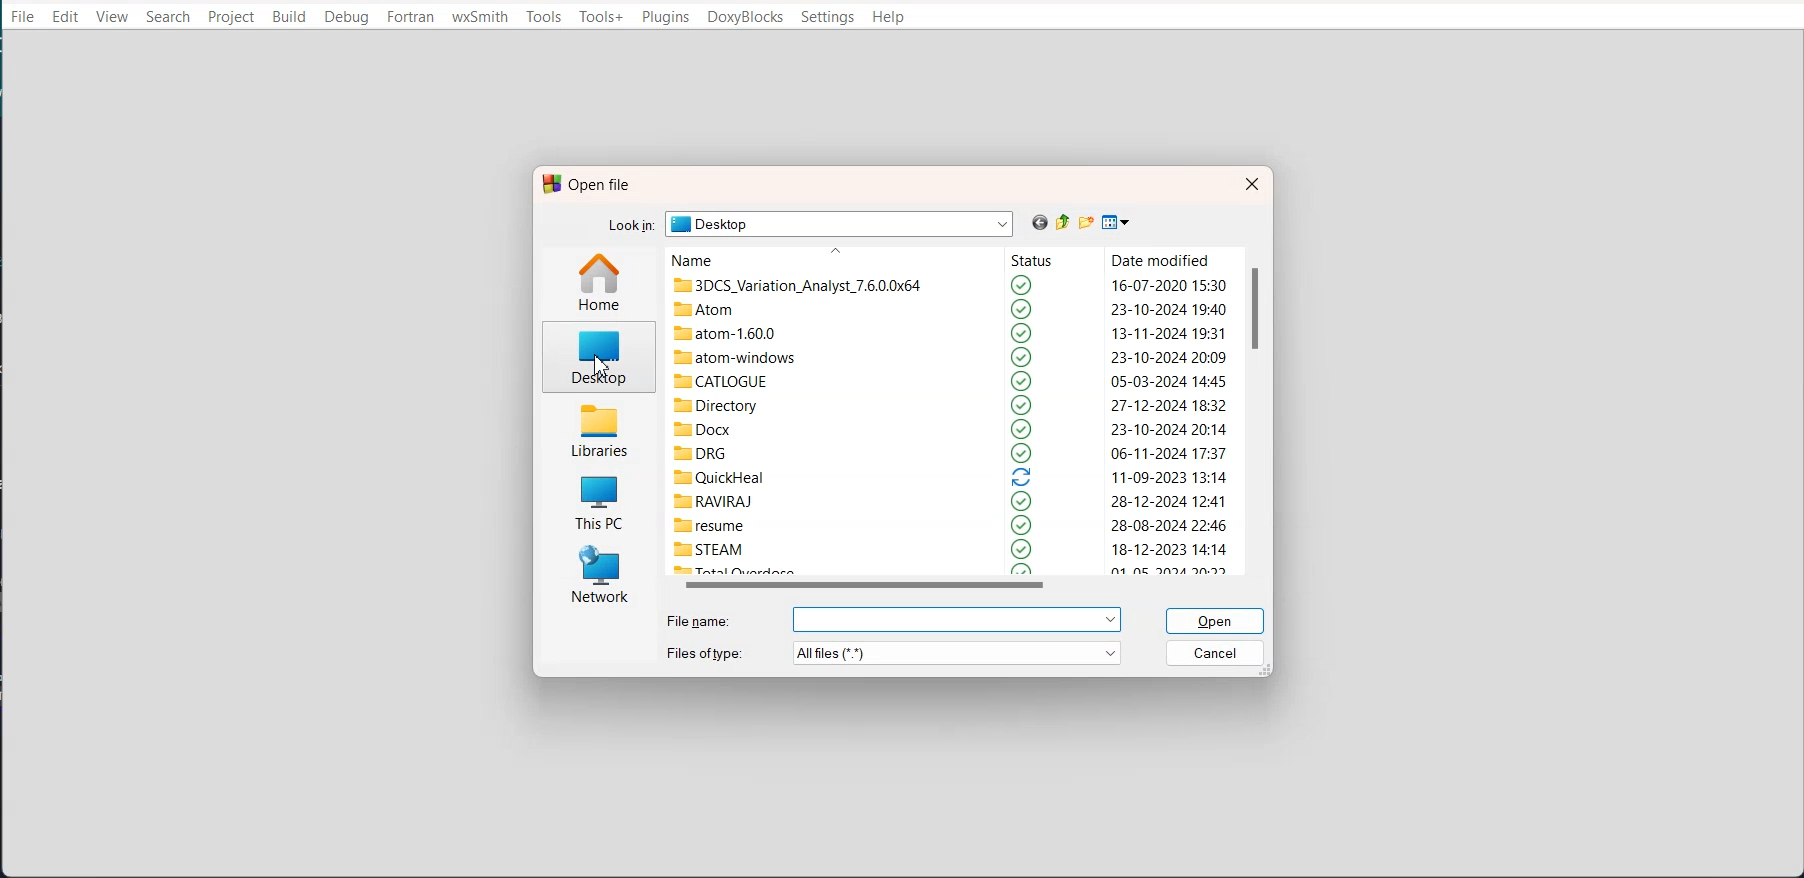  What do you see at coordinates (602, 368) in the screenshot?
I see `cursor` at bounding box center [602, 368].